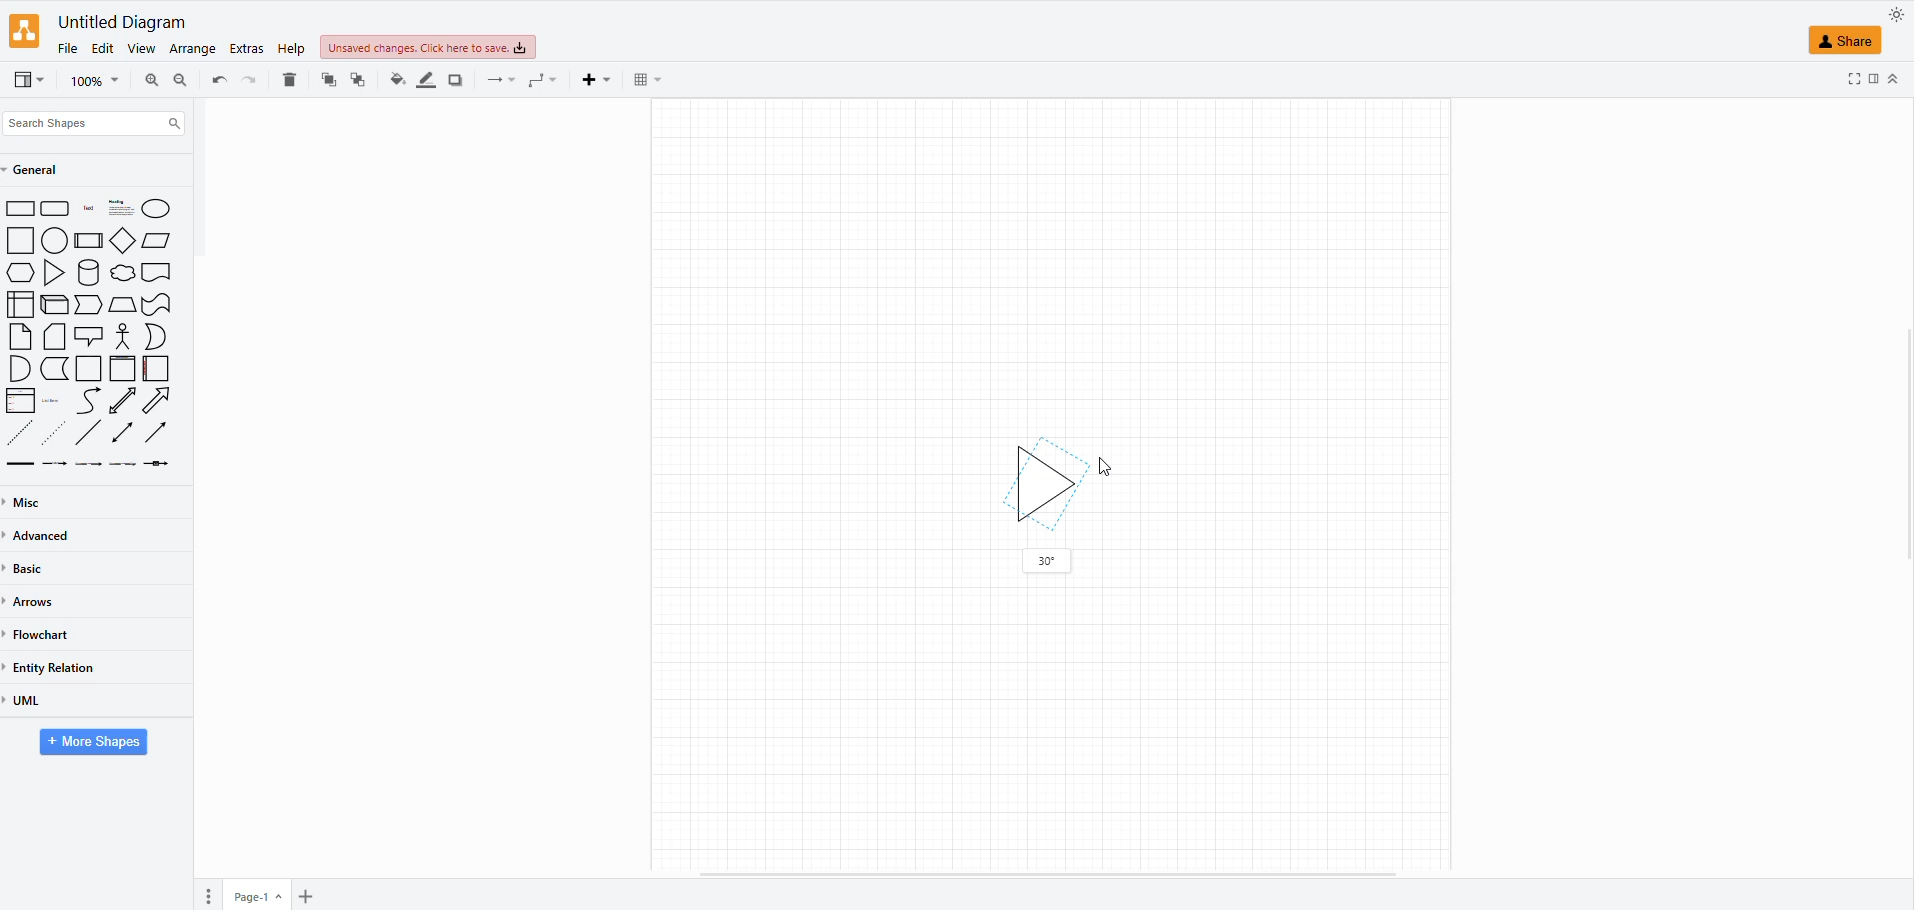 This screenshot has height=910, width=1914. I want to click on shape, so click(1855, 41).